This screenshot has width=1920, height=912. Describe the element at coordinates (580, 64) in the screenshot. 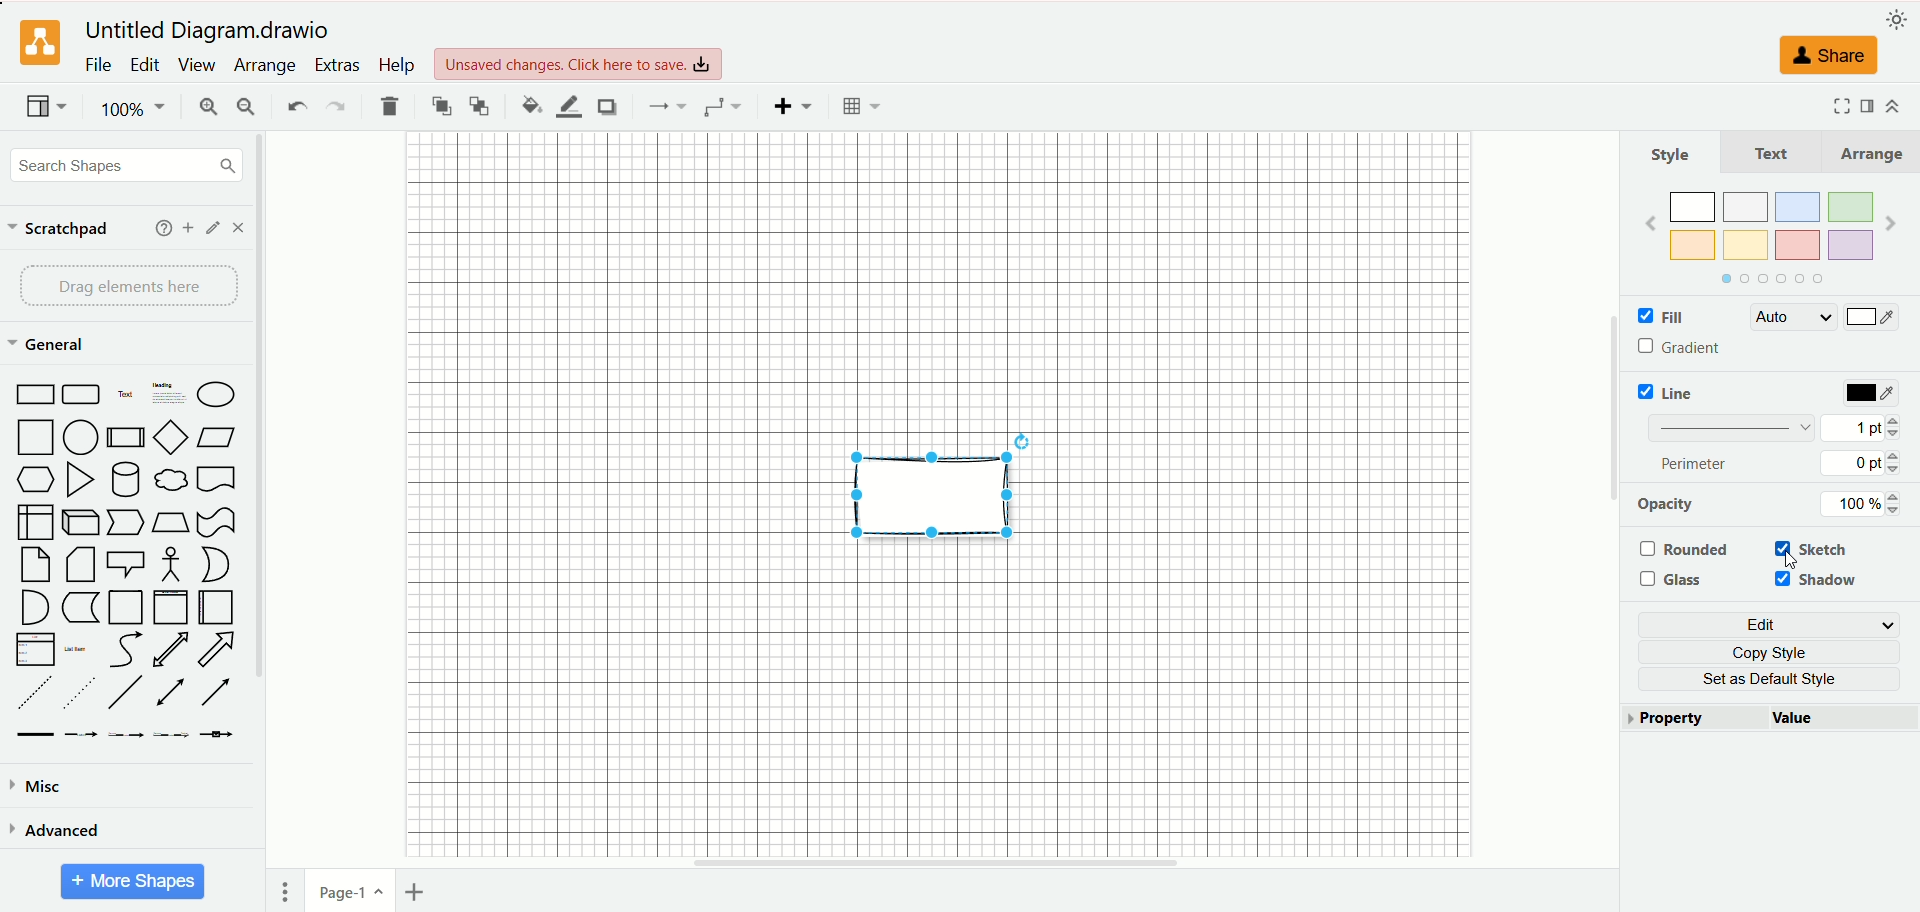

I see `click here to save` at that location.